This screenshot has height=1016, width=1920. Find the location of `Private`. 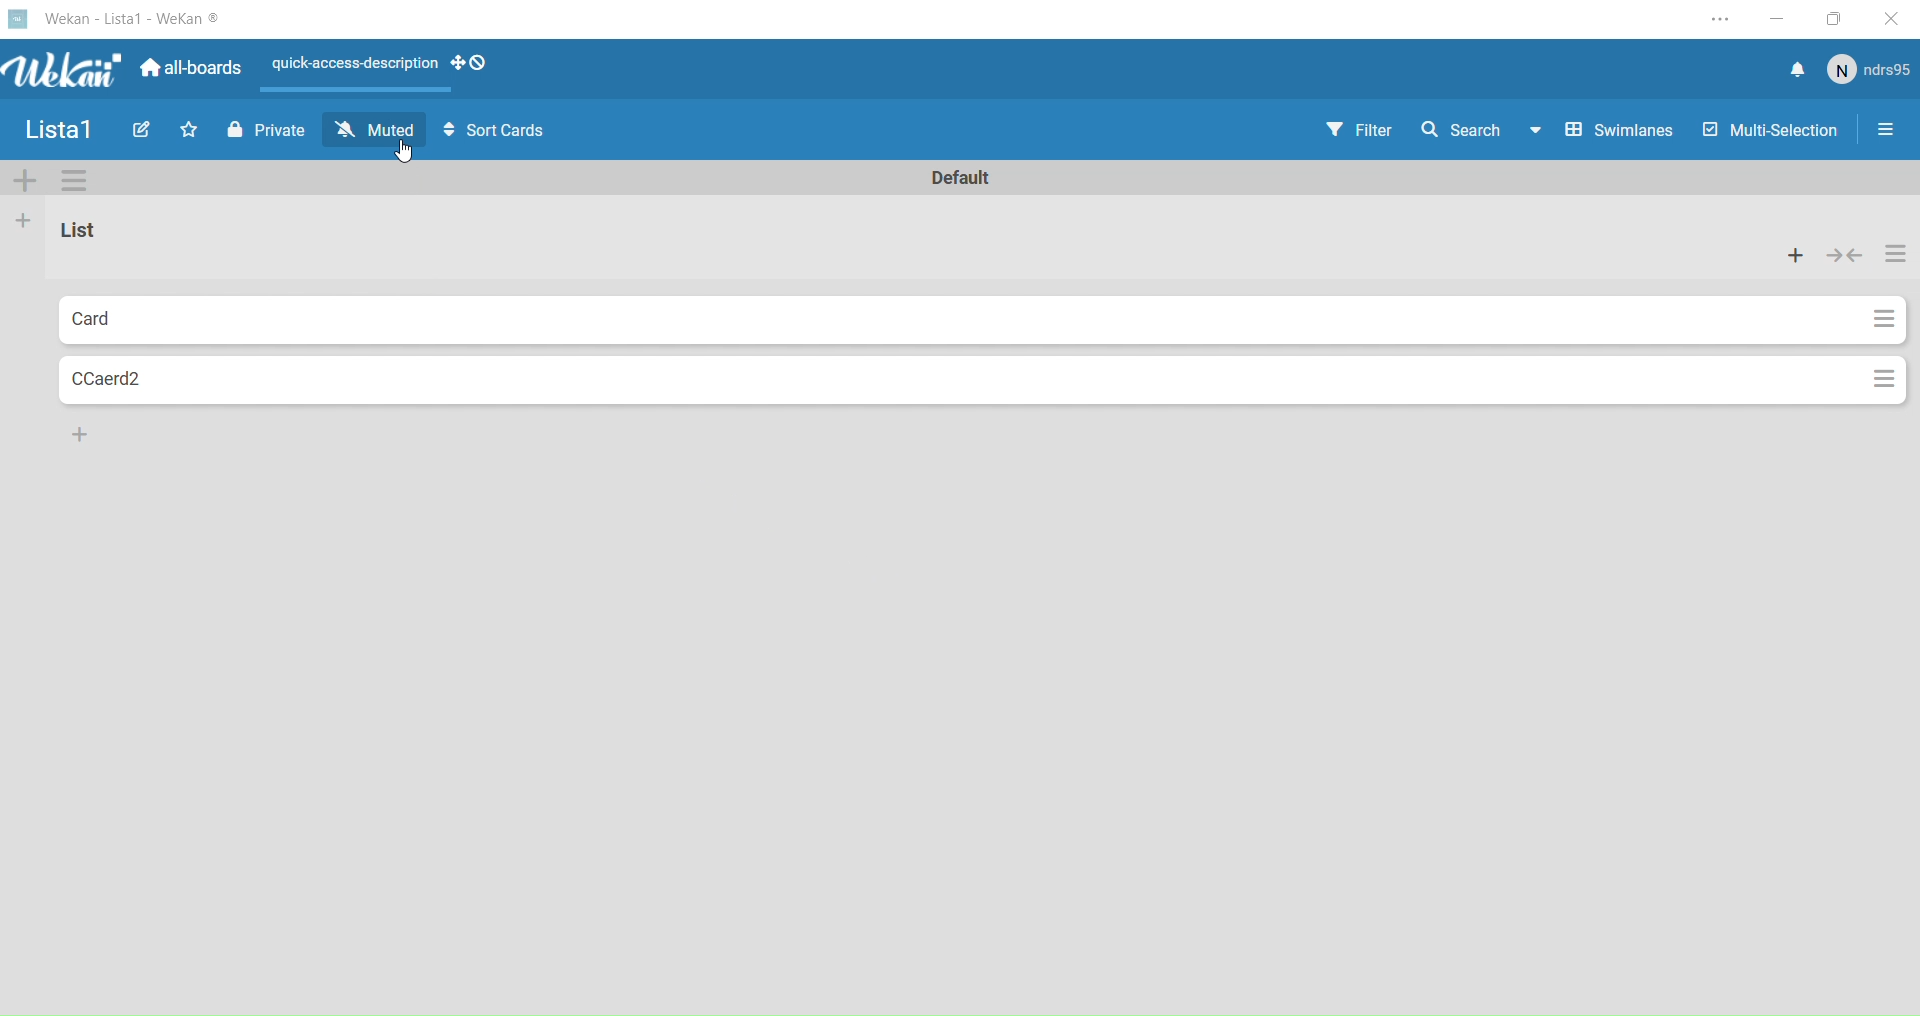

Private is located at coordinates (266, 132).